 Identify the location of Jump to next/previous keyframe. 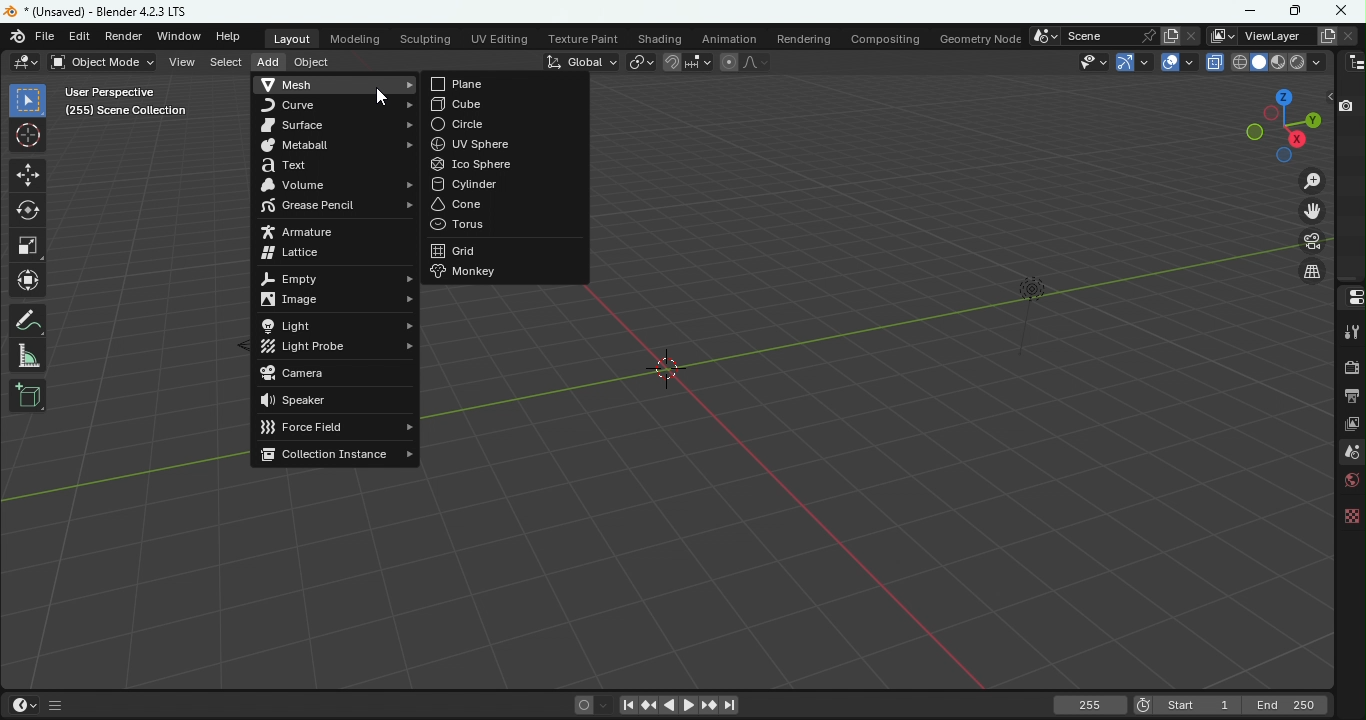
(649, 705).